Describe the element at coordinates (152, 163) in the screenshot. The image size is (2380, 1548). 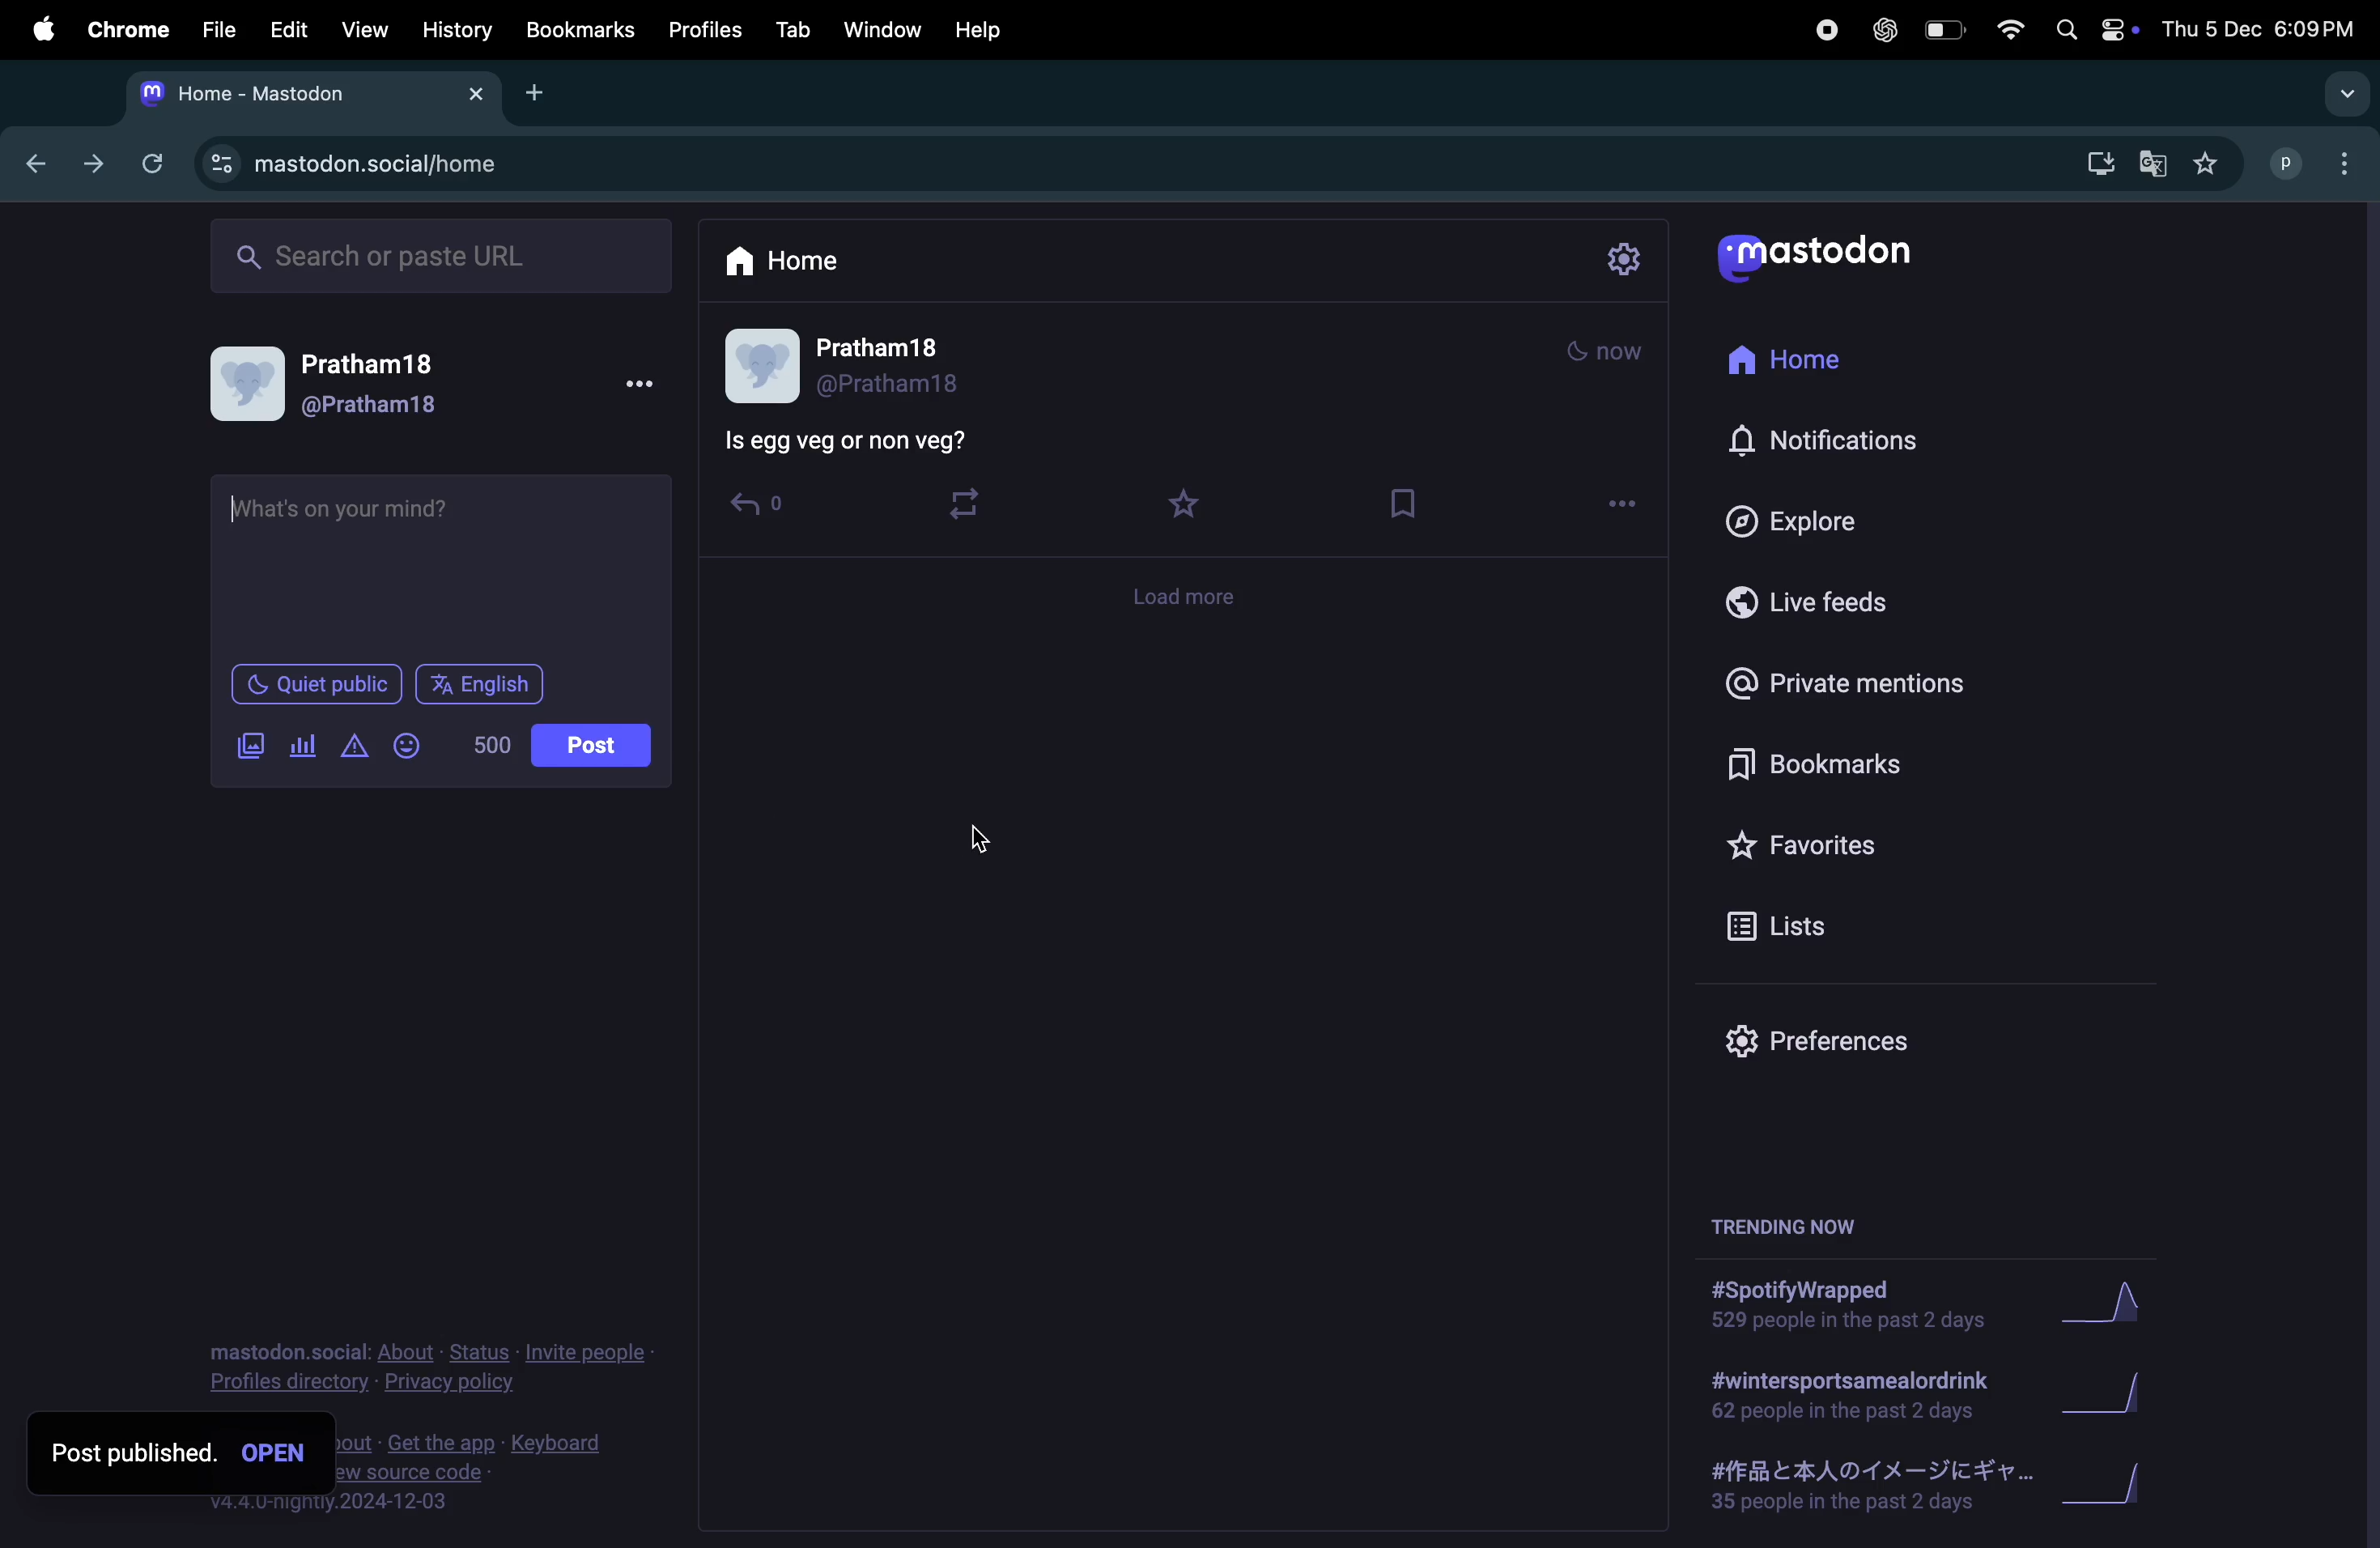
I see `refresh` at that location.